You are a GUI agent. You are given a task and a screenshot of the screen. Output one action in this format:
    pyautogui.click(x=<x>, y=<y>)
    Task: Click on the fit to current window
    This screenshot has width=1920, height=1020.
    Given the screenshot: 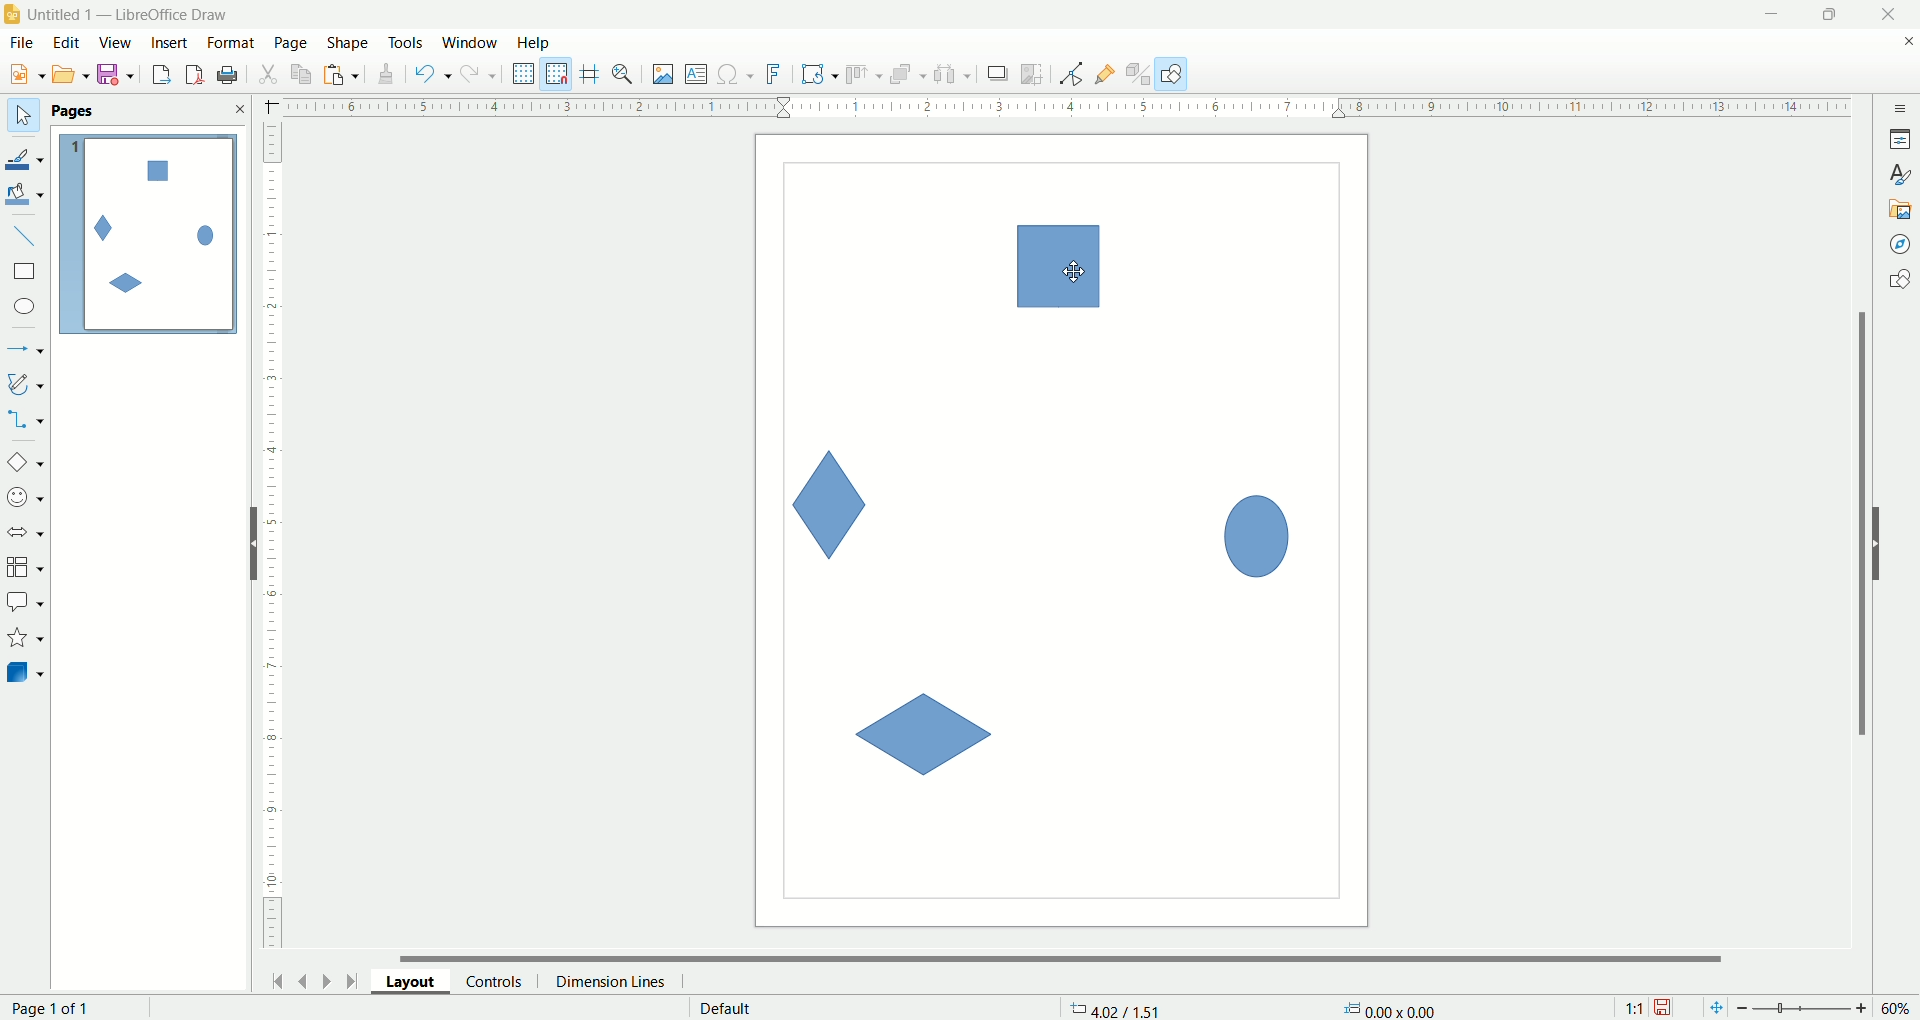 What is the action you would take?
    pyautogui.click(x=1714, y=1008)
    